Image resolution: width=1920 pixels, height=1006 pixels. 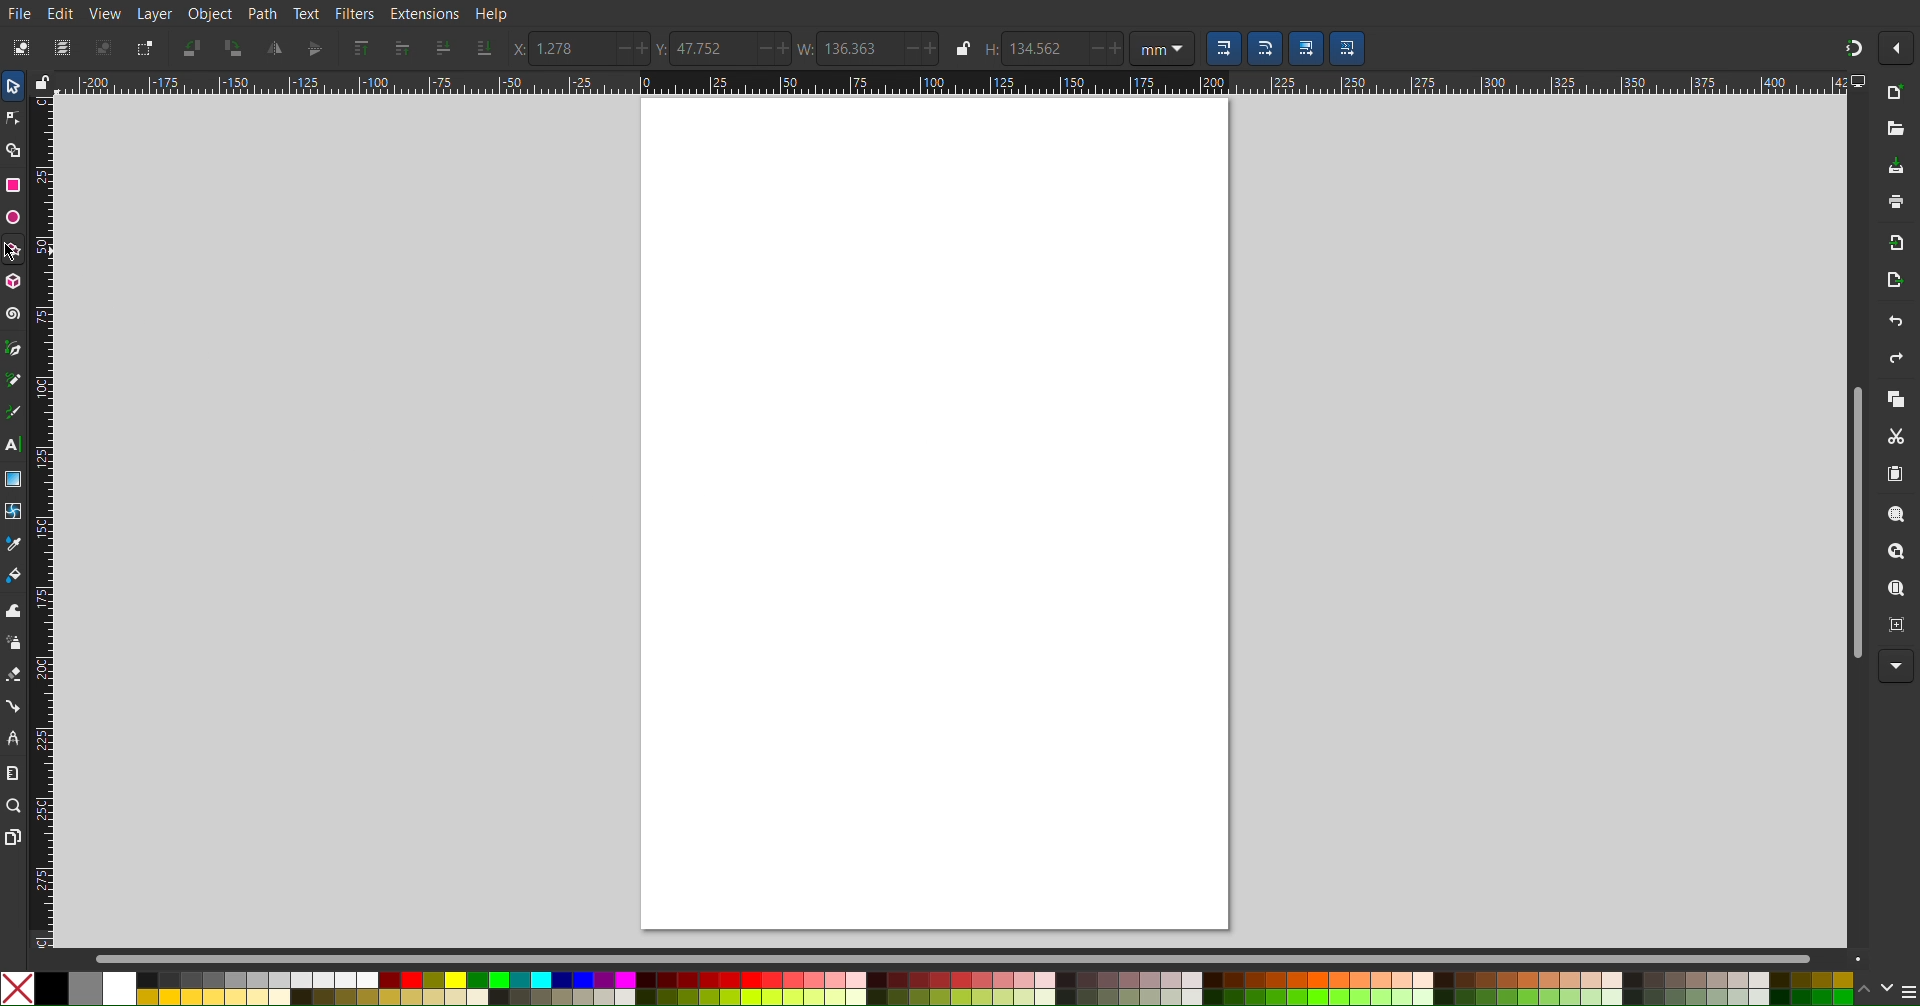 What do you see at coordinates (14, 183) in the screenshot?
I see `Rectangle Tool` at bounding box center [14, 183].